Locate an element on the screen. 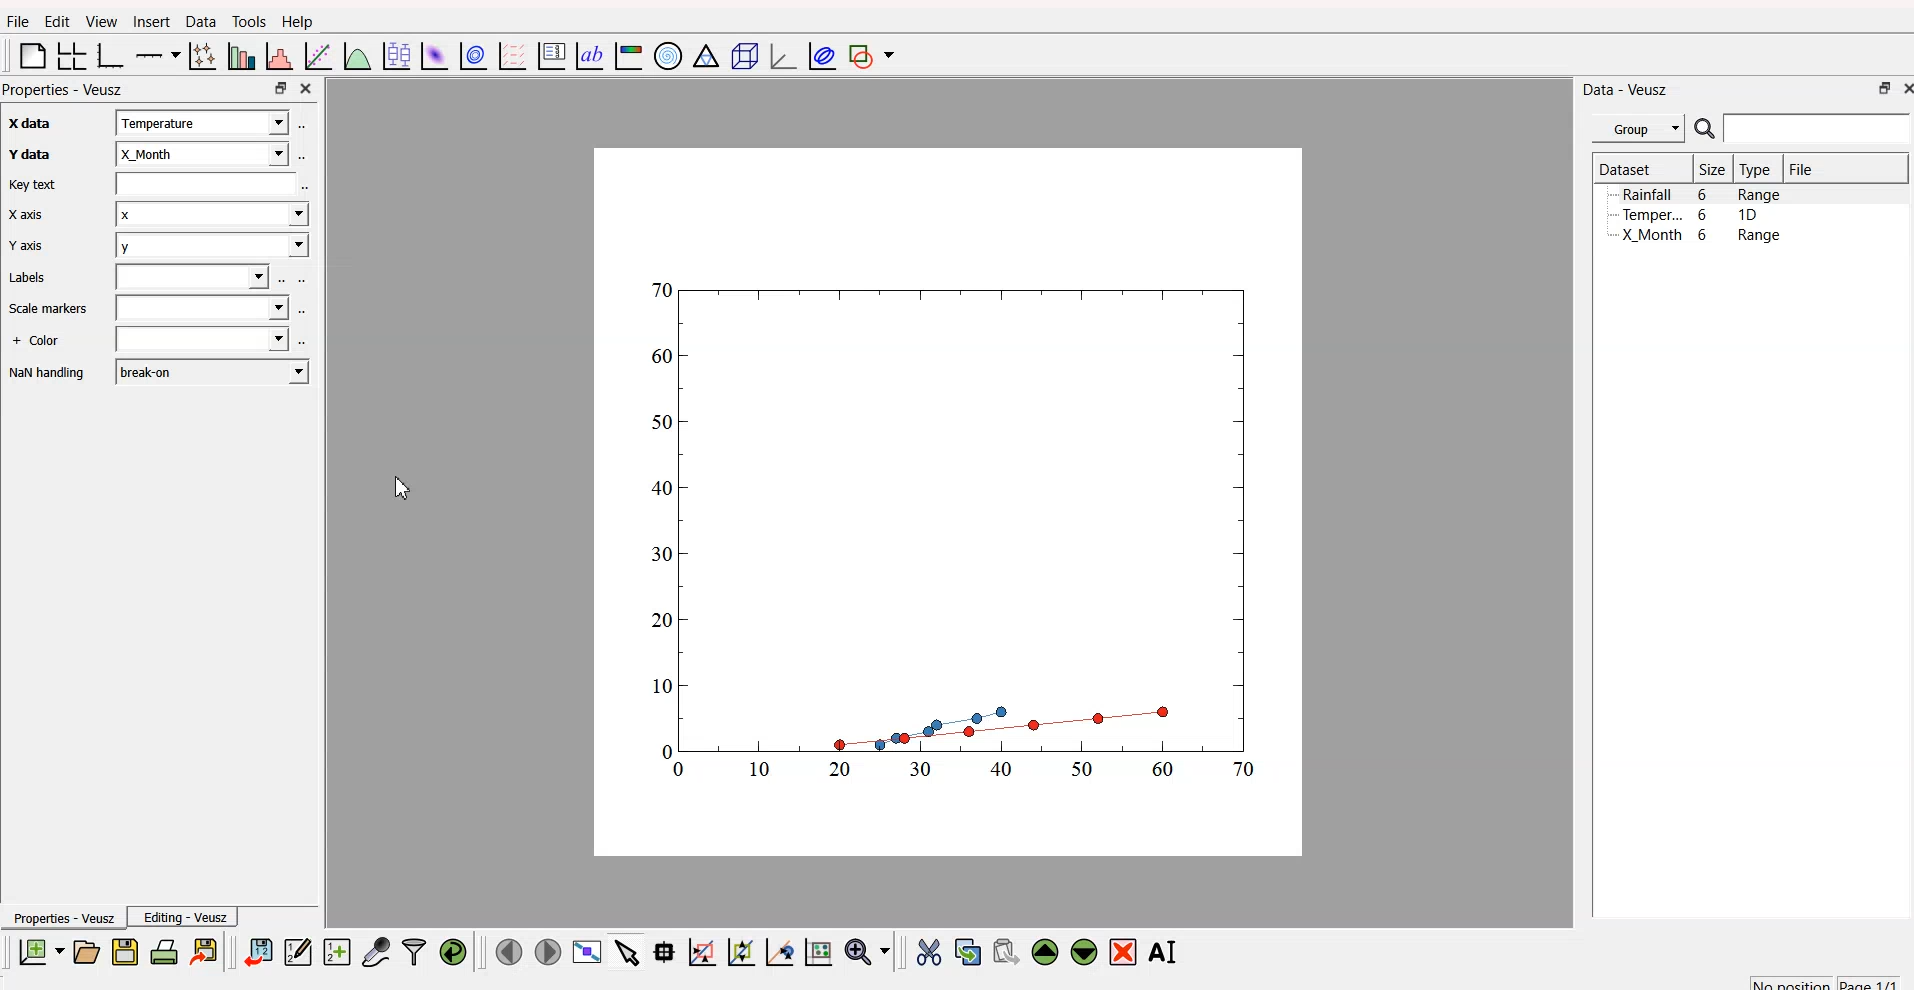 The image size is (1914, 990). import data is located at coordinates (260, 953).